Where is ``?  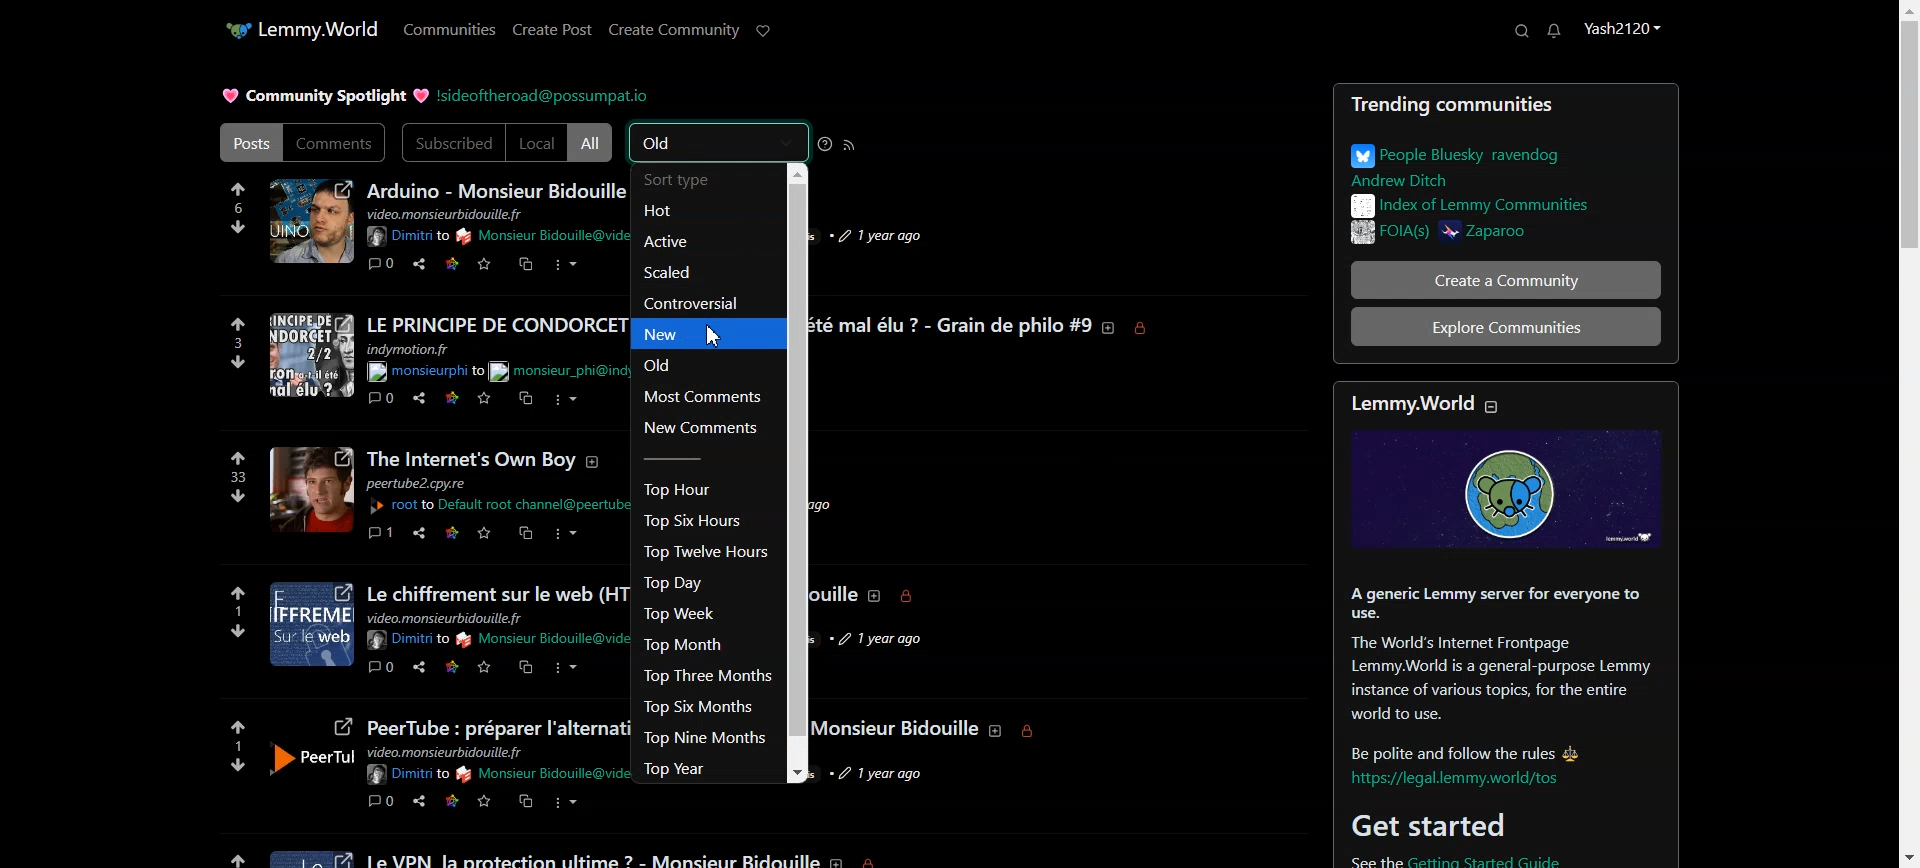
 is located at coordinates (1147, 328).